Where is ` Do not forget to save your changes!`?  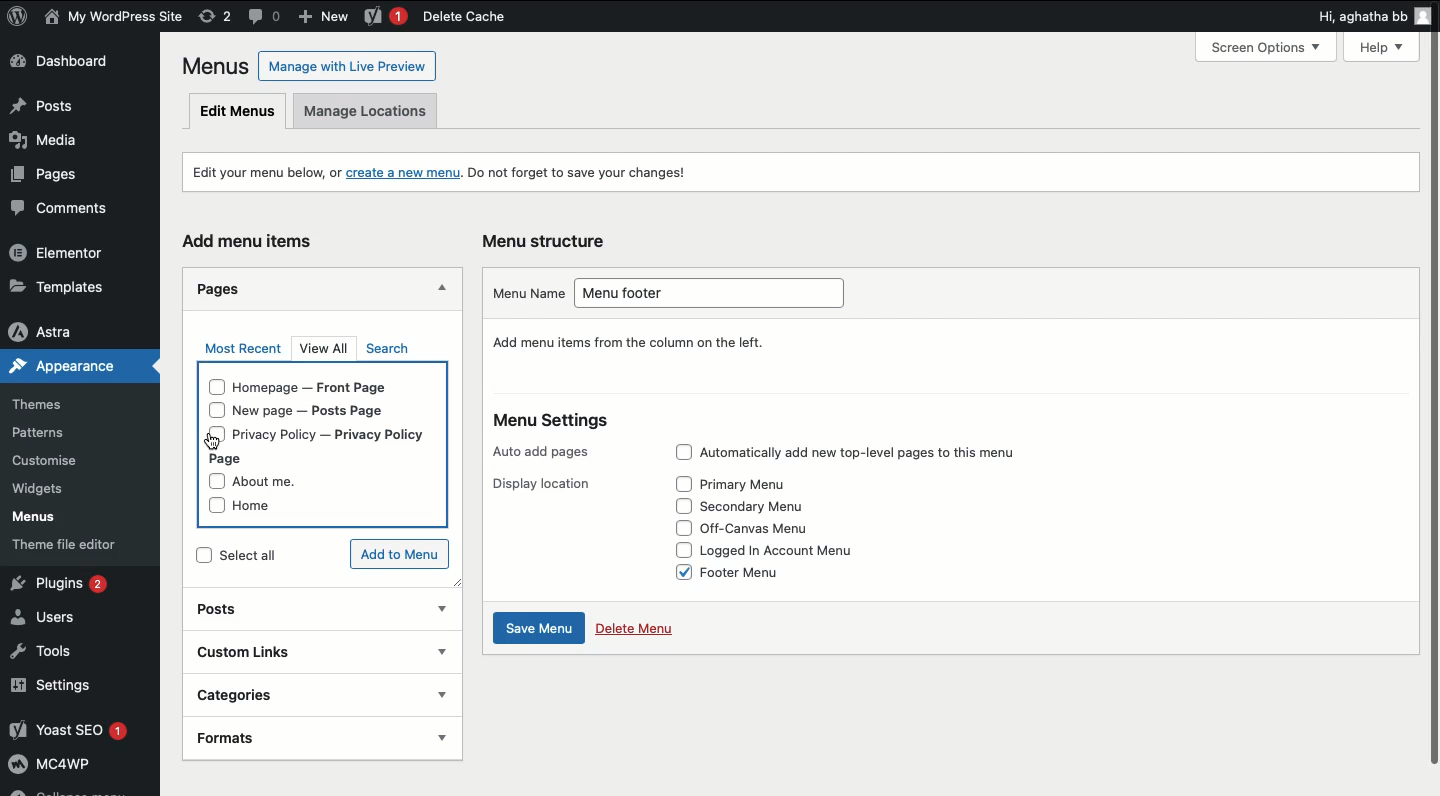
 Do not forget to save your changes! is located at coordinates (593, 174).